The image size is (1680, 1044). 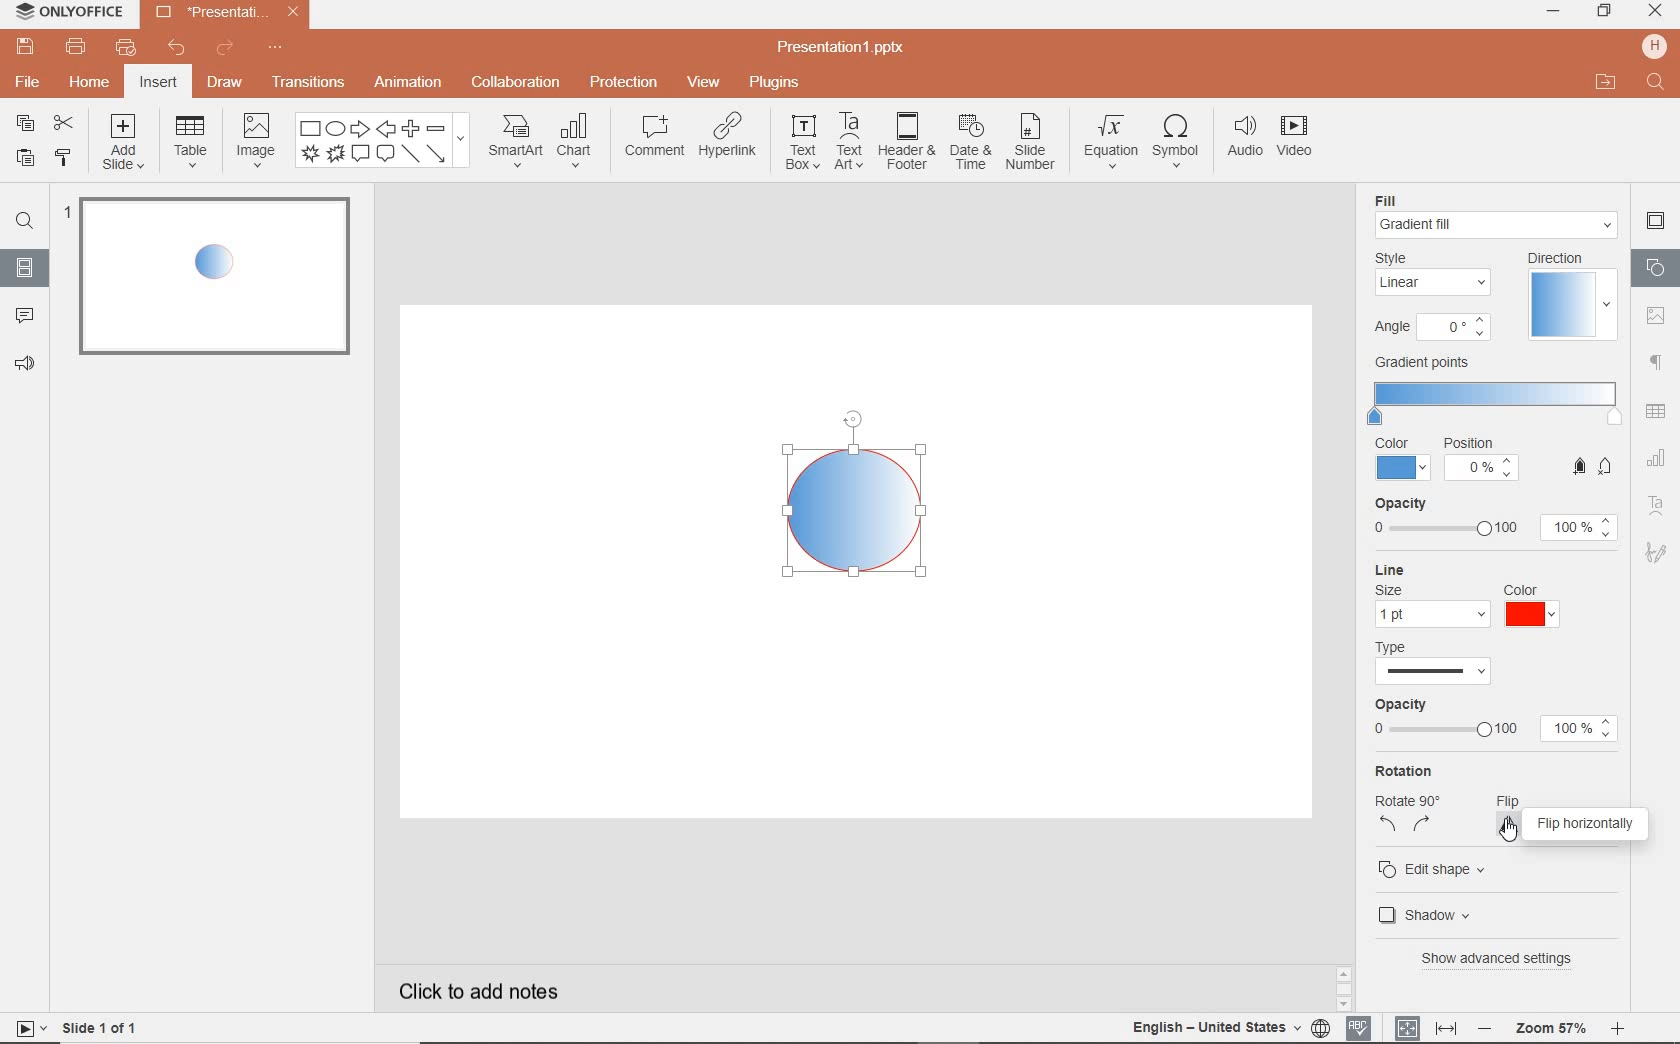 What do you see at coordinates (1502, 958) in the screenshot?
I see `SHOW ADVANCED SETTINGS` at bounding box center [1502, 958].